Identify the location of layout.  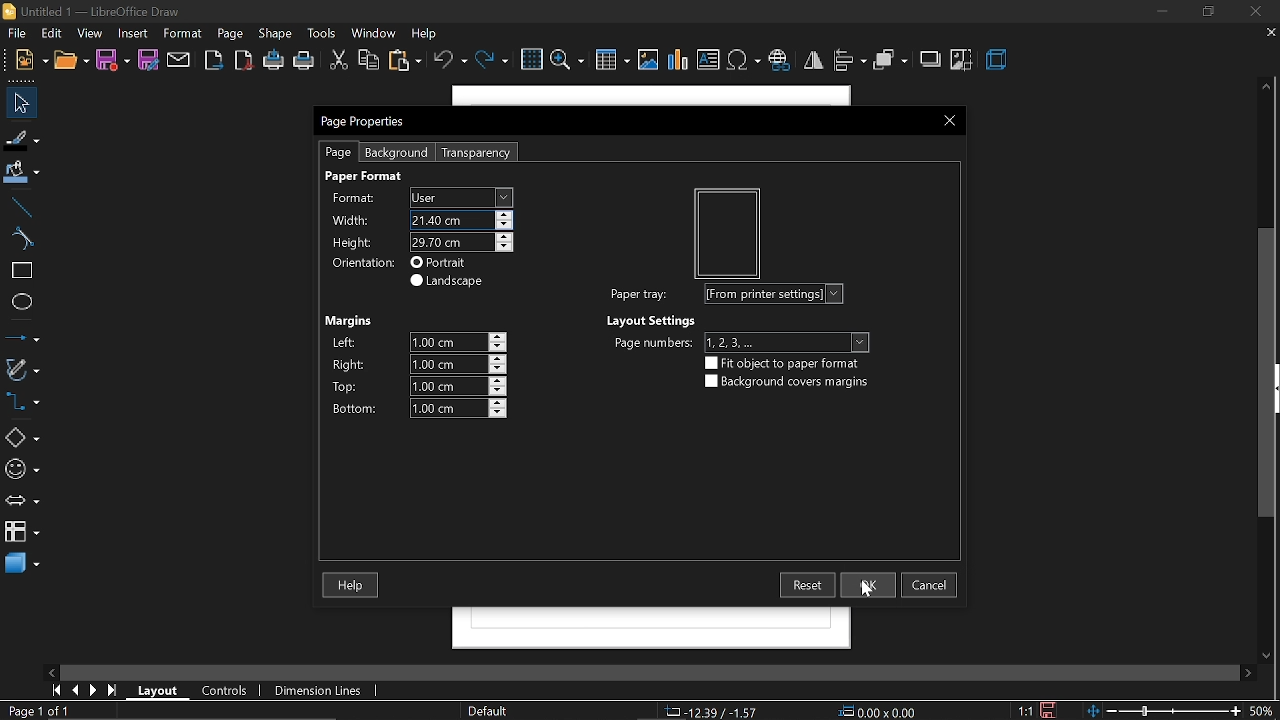
(160, 690).